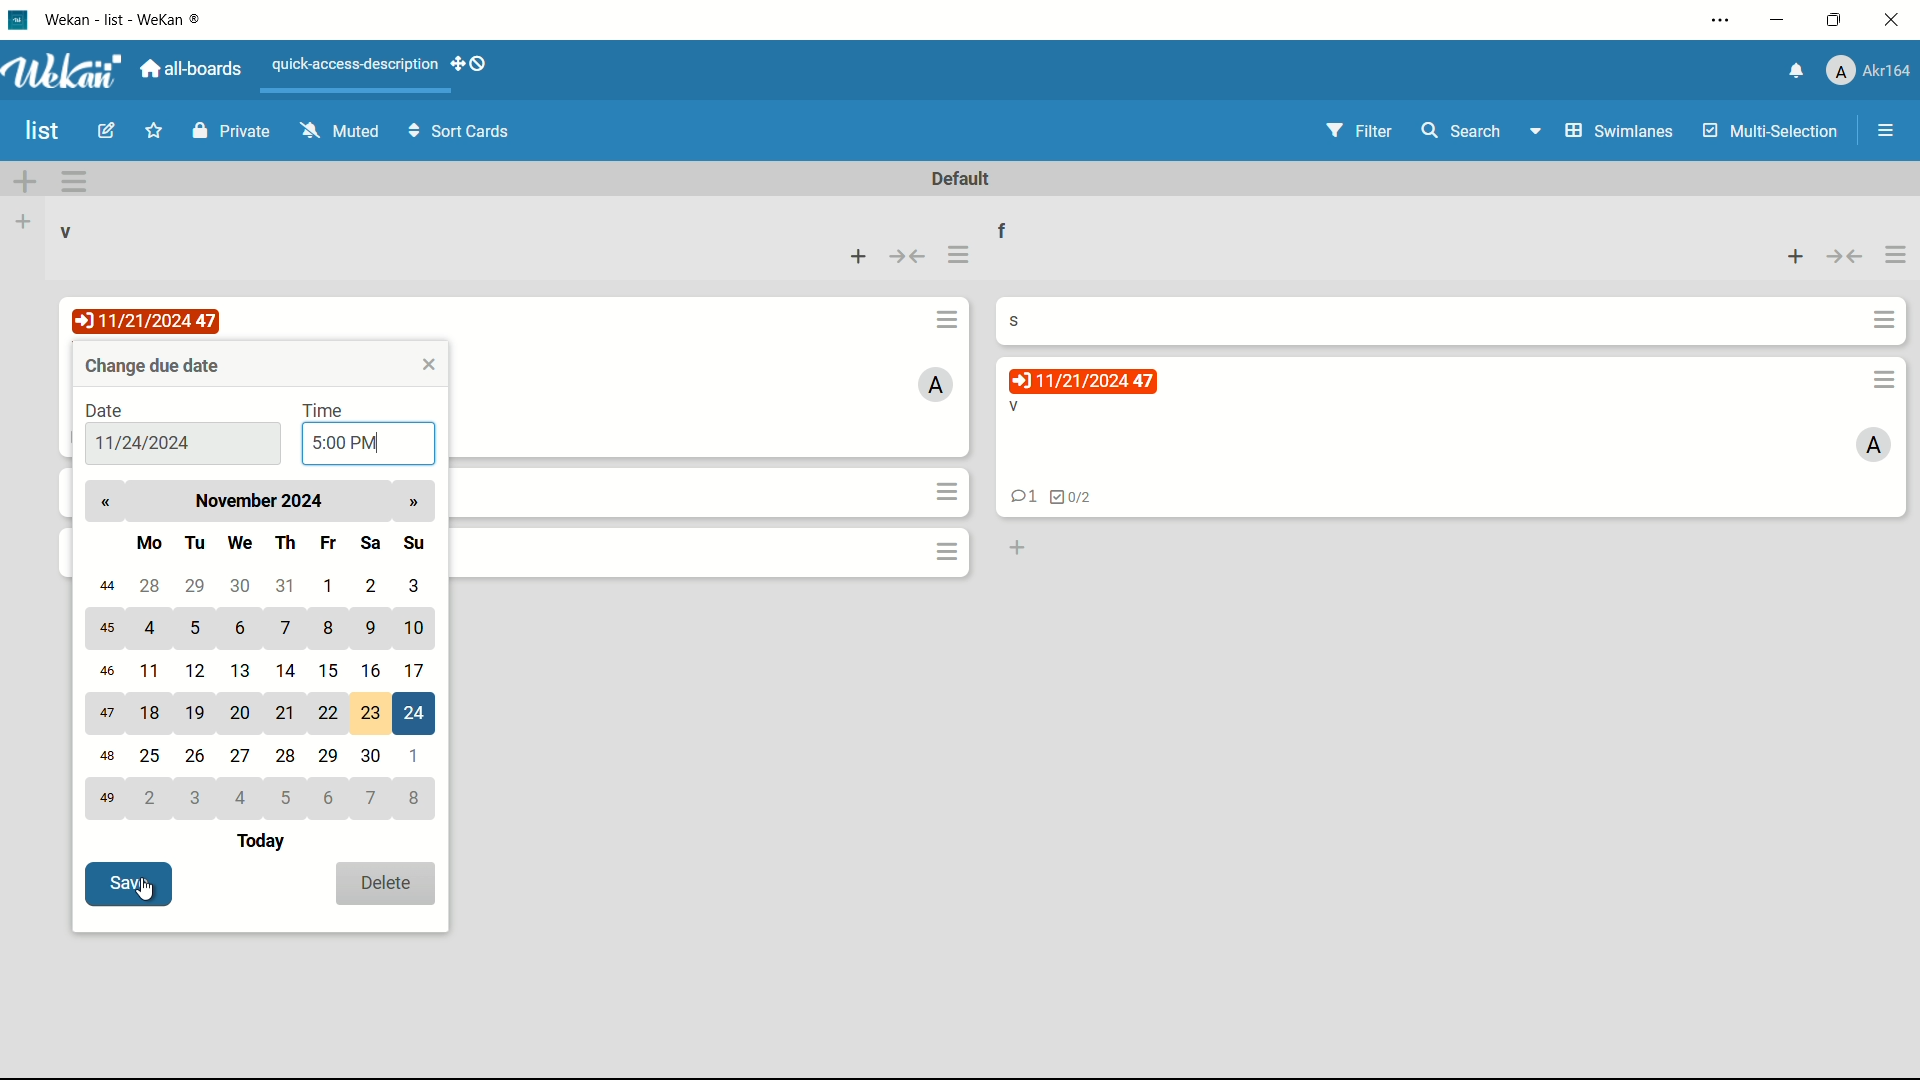 The width and height of the screenshot is (1920, 1080). I want to click on checklist, so click(1072, 498).